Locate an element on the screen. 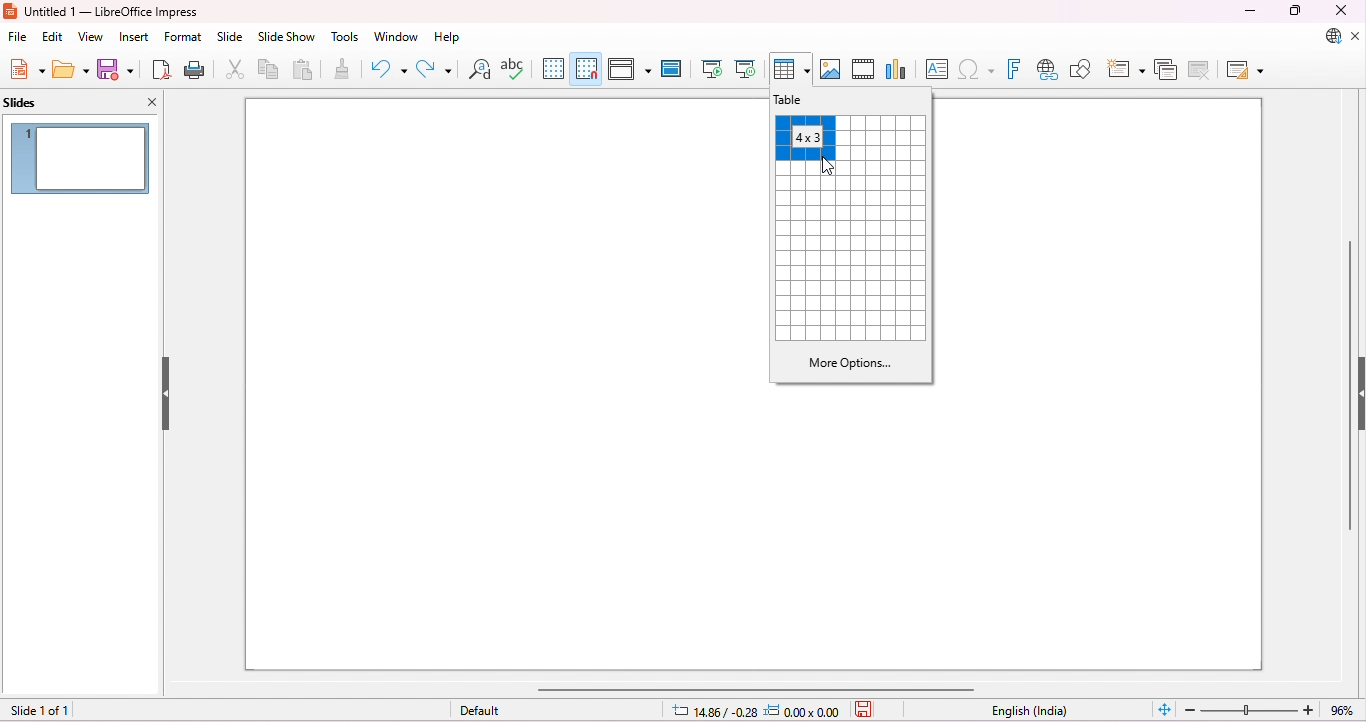 This screenshot has width=1366, height=722. cut is located at coordinates (237, 71).